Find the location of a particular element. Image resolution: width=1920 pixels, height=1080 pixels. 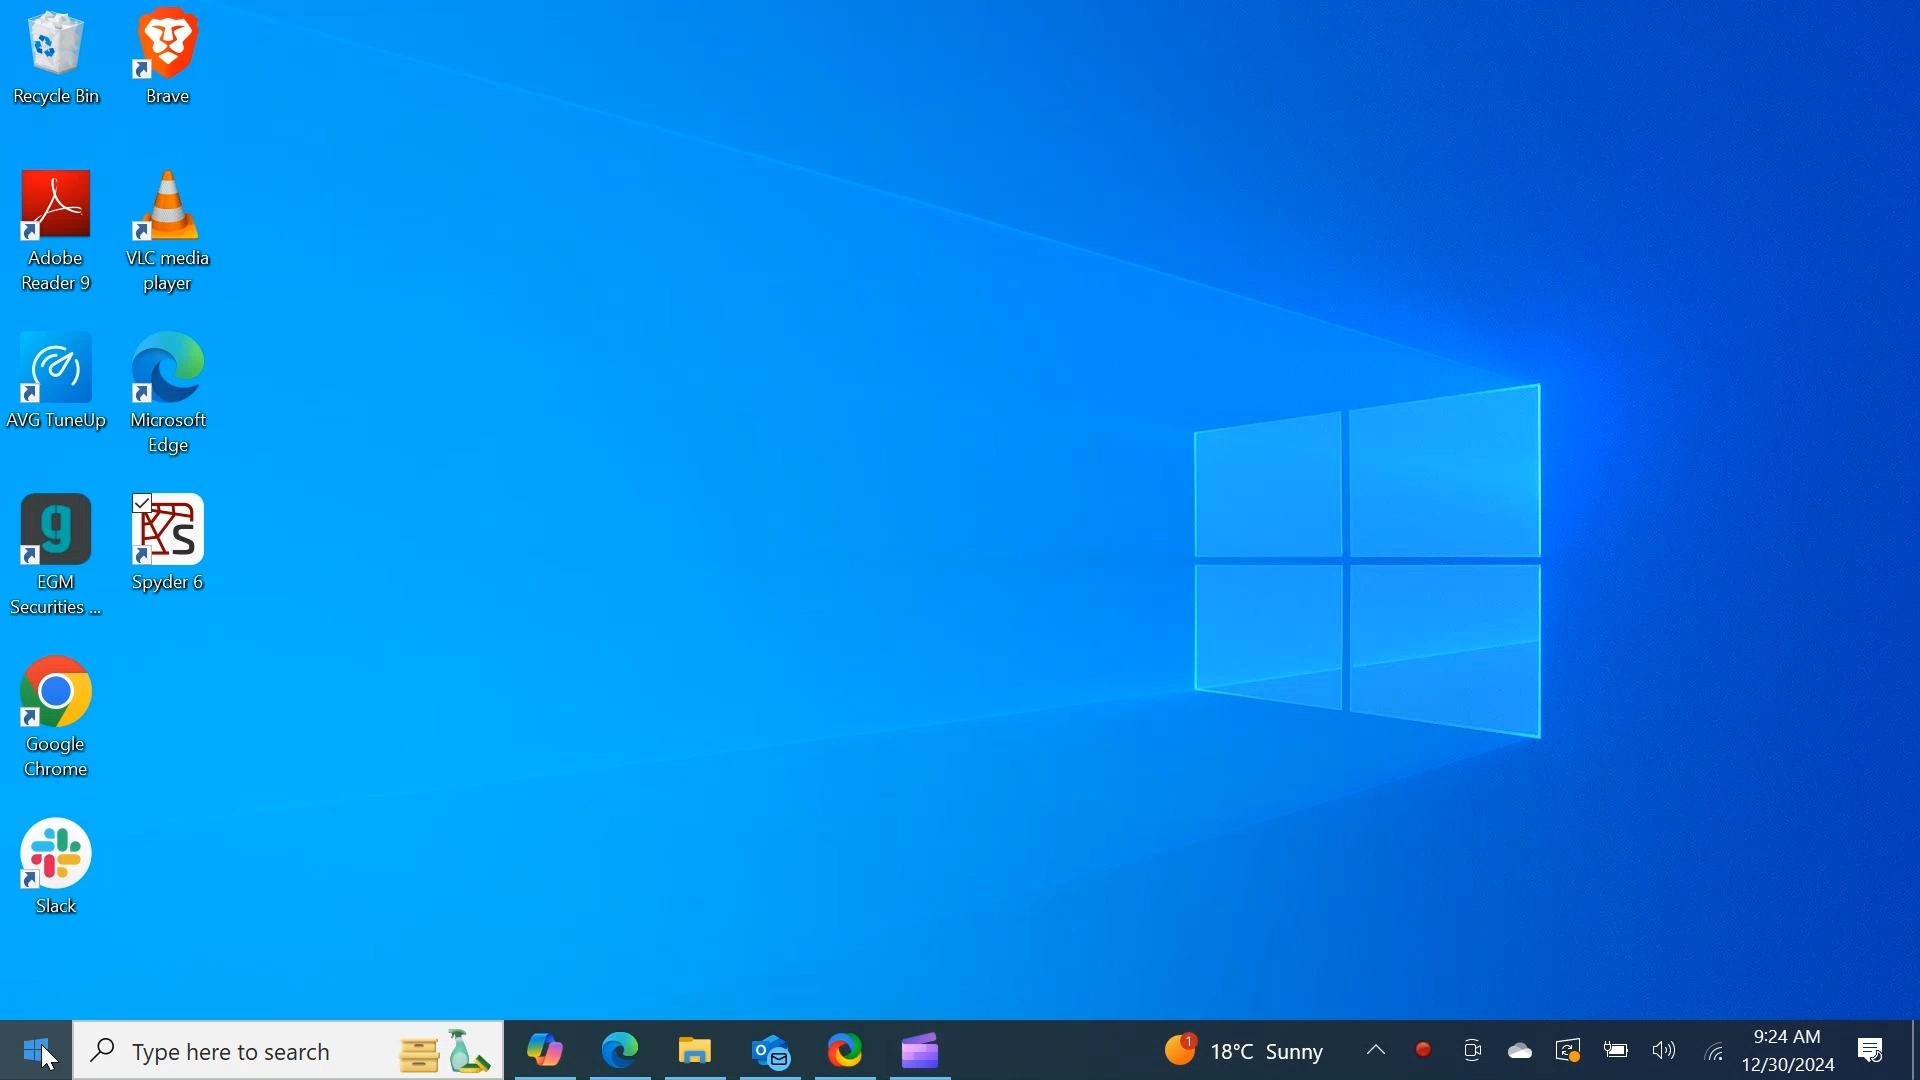

Charge is located at coordinates (1616, 1048).